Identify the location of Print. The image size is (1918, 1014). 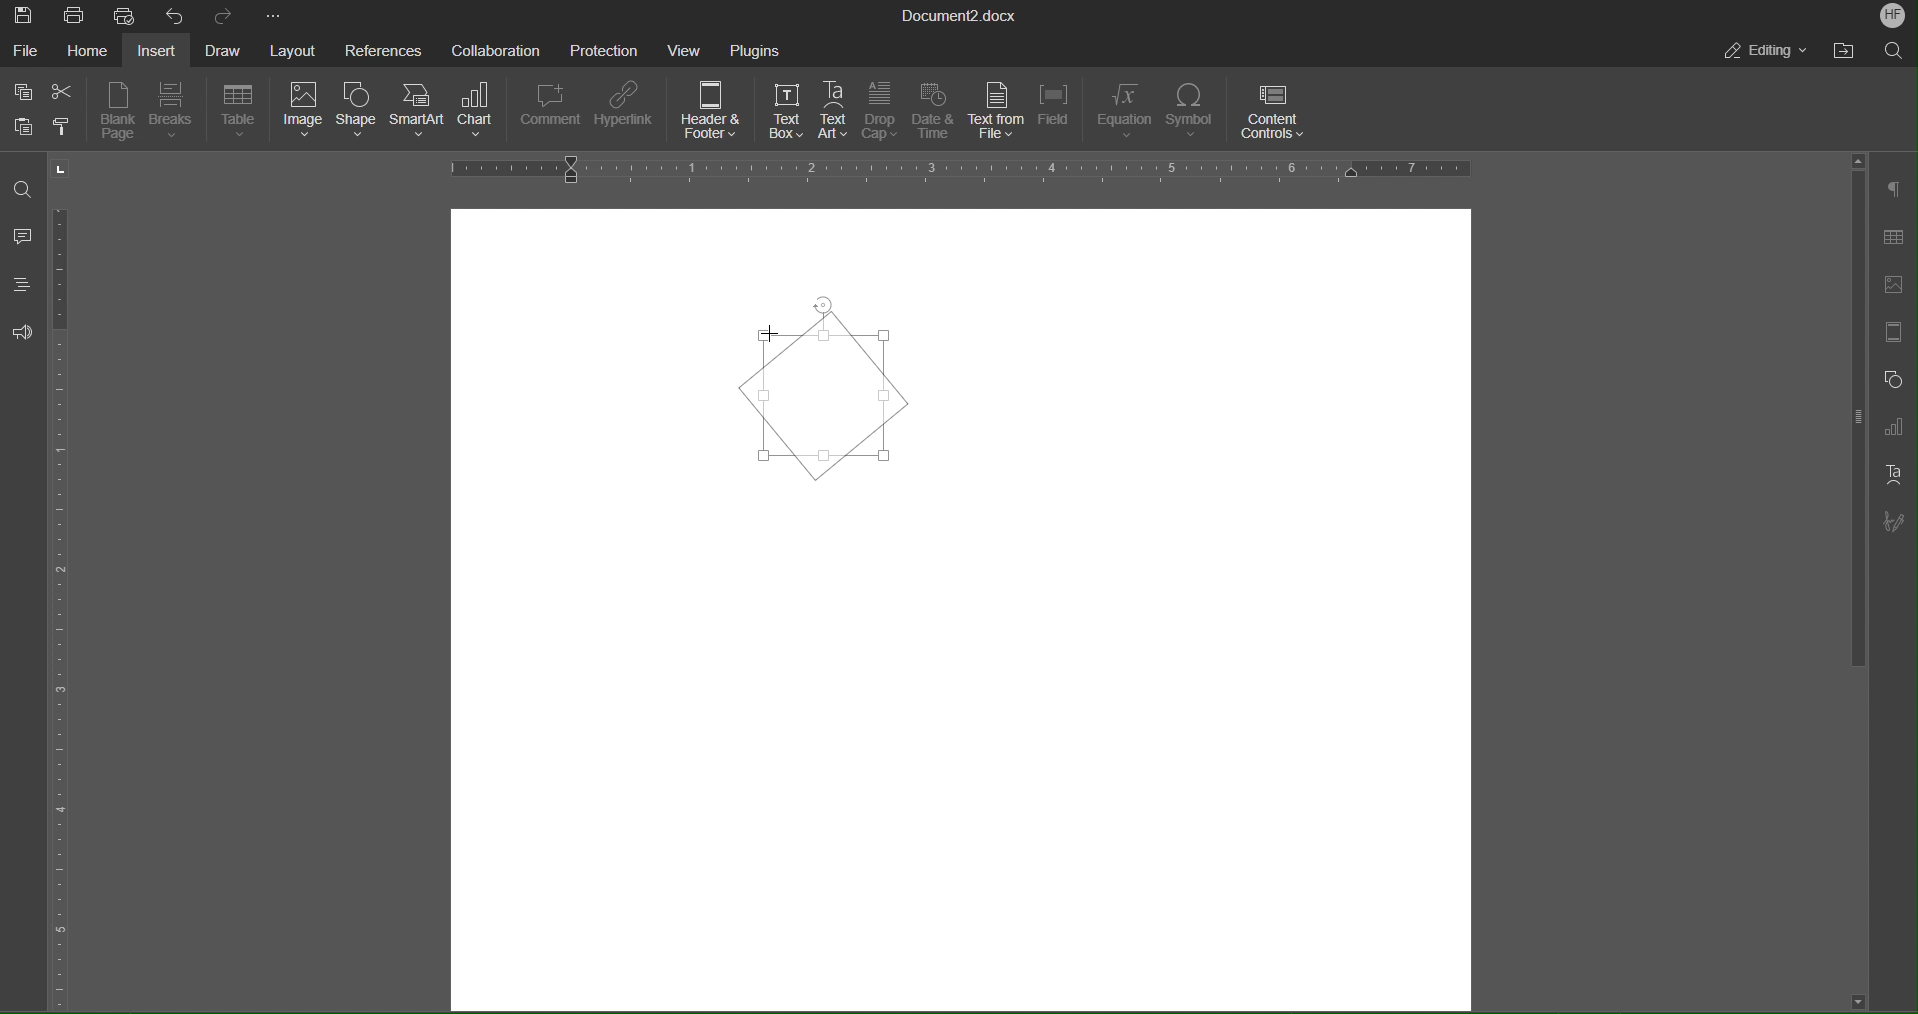
(76, 14).